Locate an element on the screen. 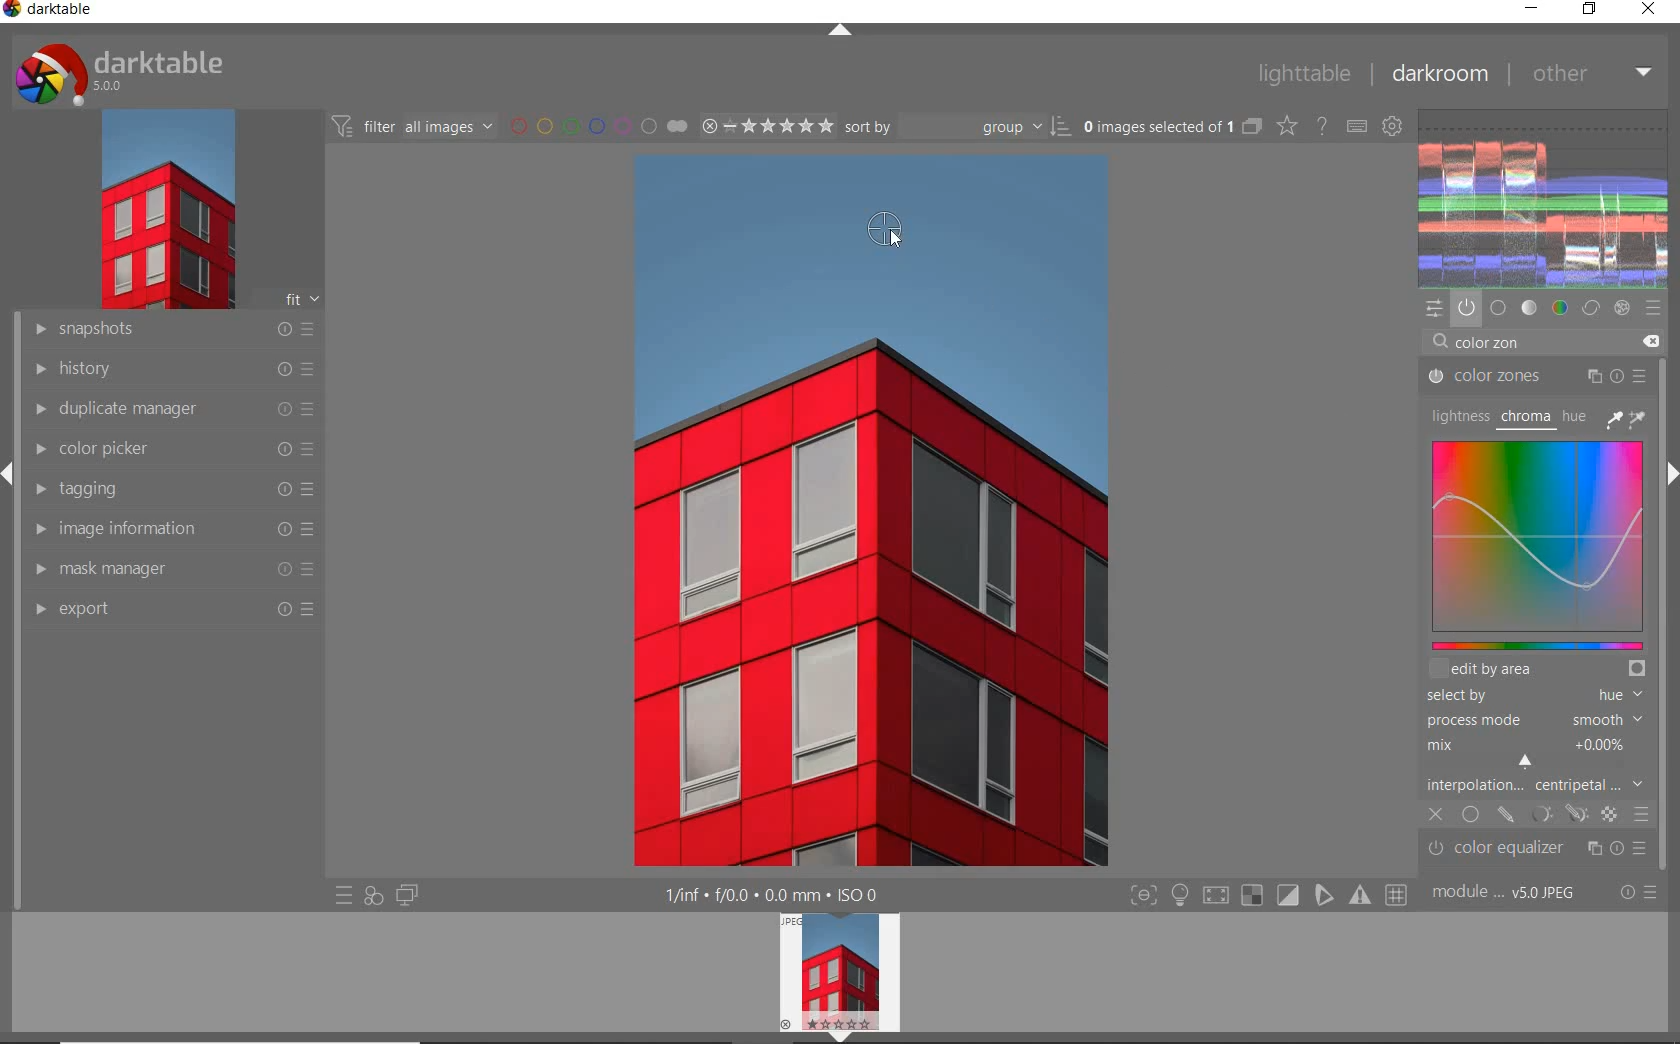 The width and height of the screenshot is (1680, 1044). Sort is located at coordinates (959, 128).